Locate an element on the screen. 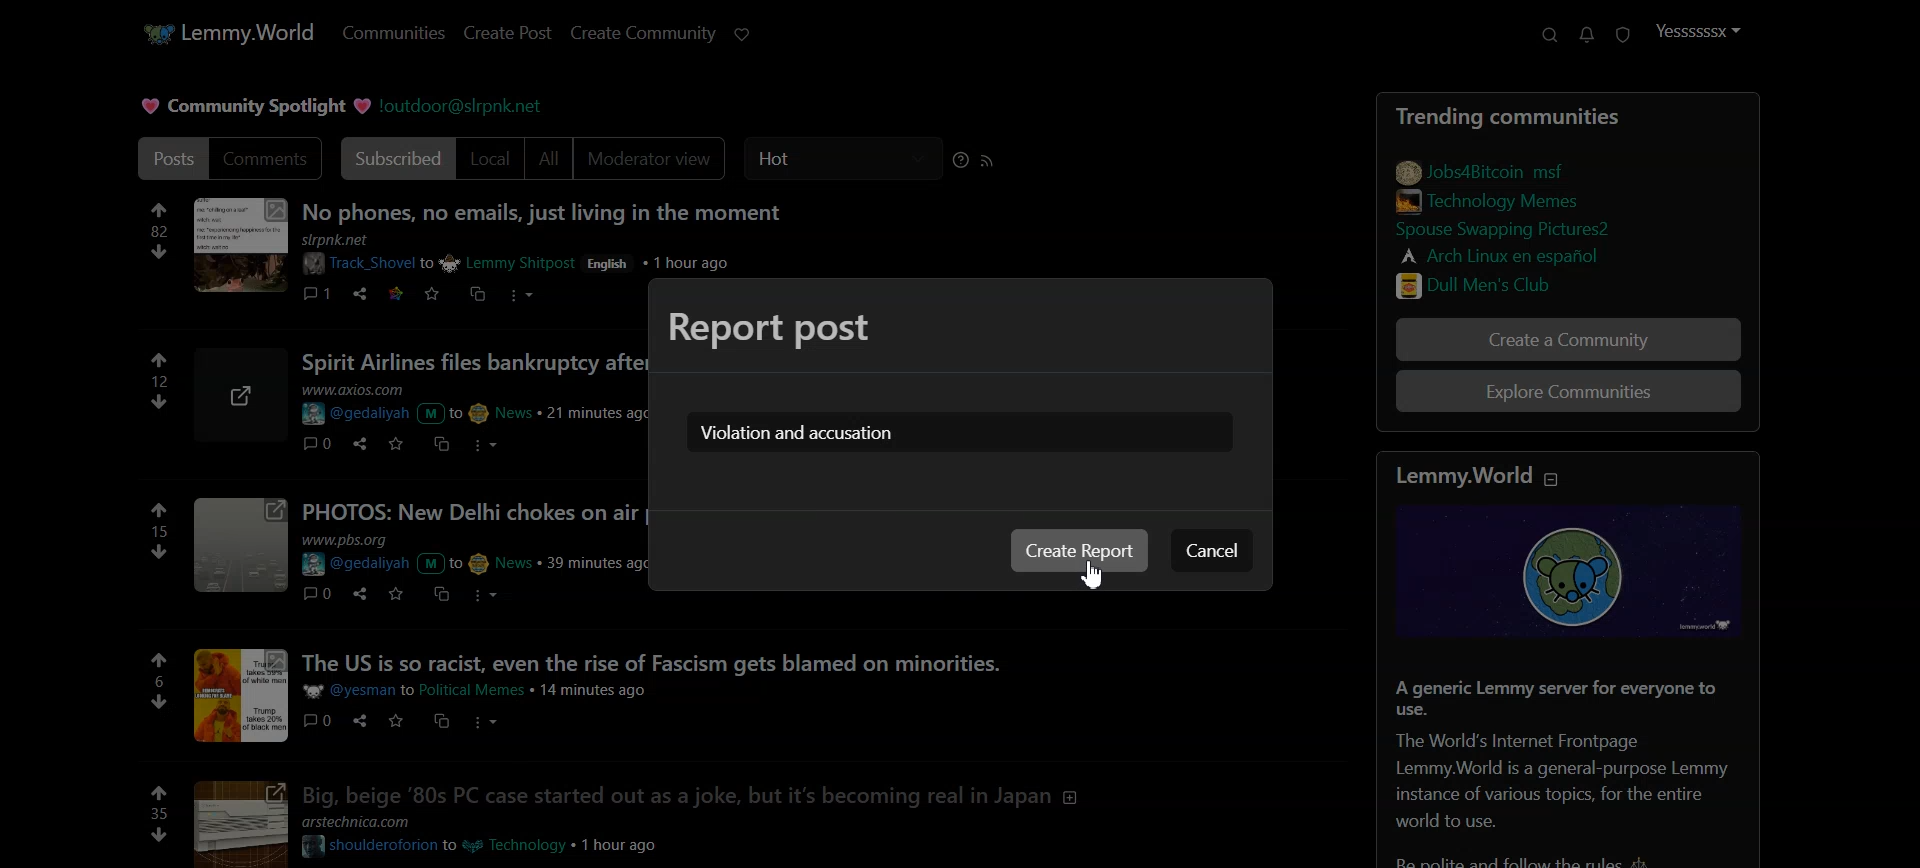  share is located at coordinates (357, 593).